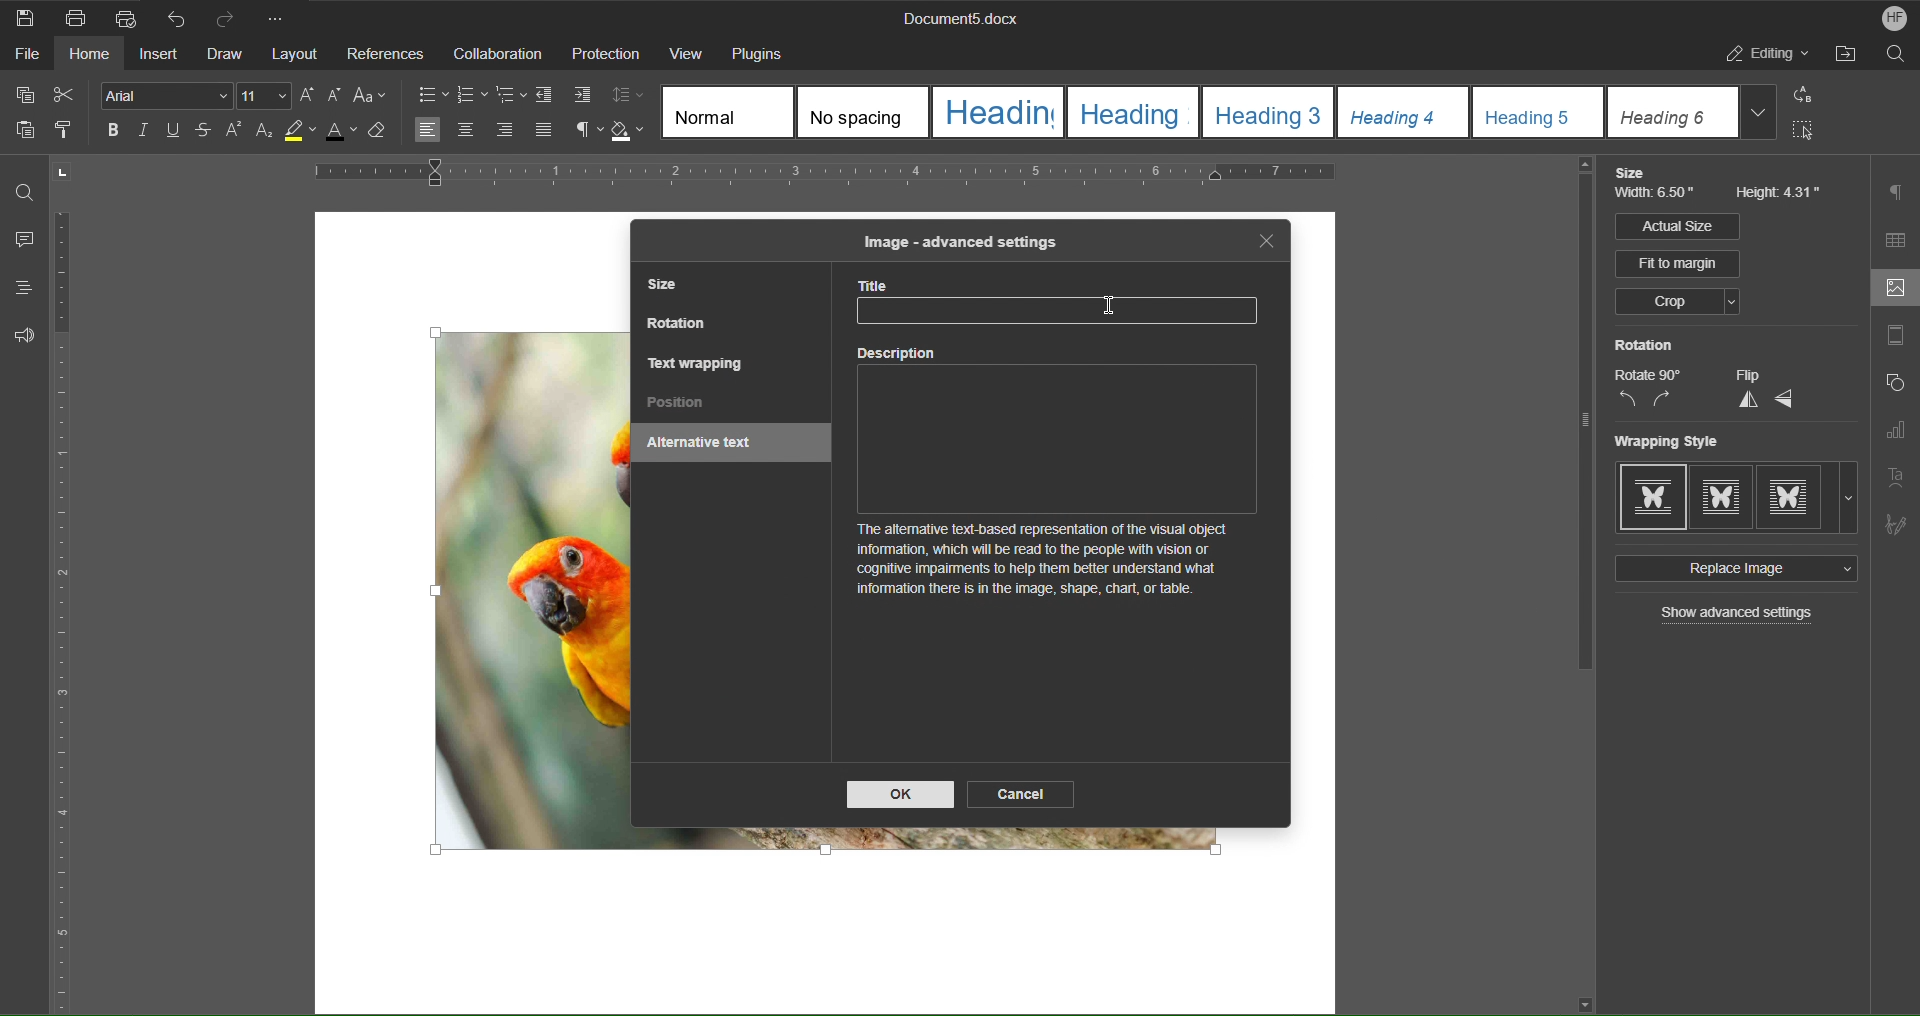 This screenshot has width=1920, height=1016. I want to click on Document Title, so click(957, 20).